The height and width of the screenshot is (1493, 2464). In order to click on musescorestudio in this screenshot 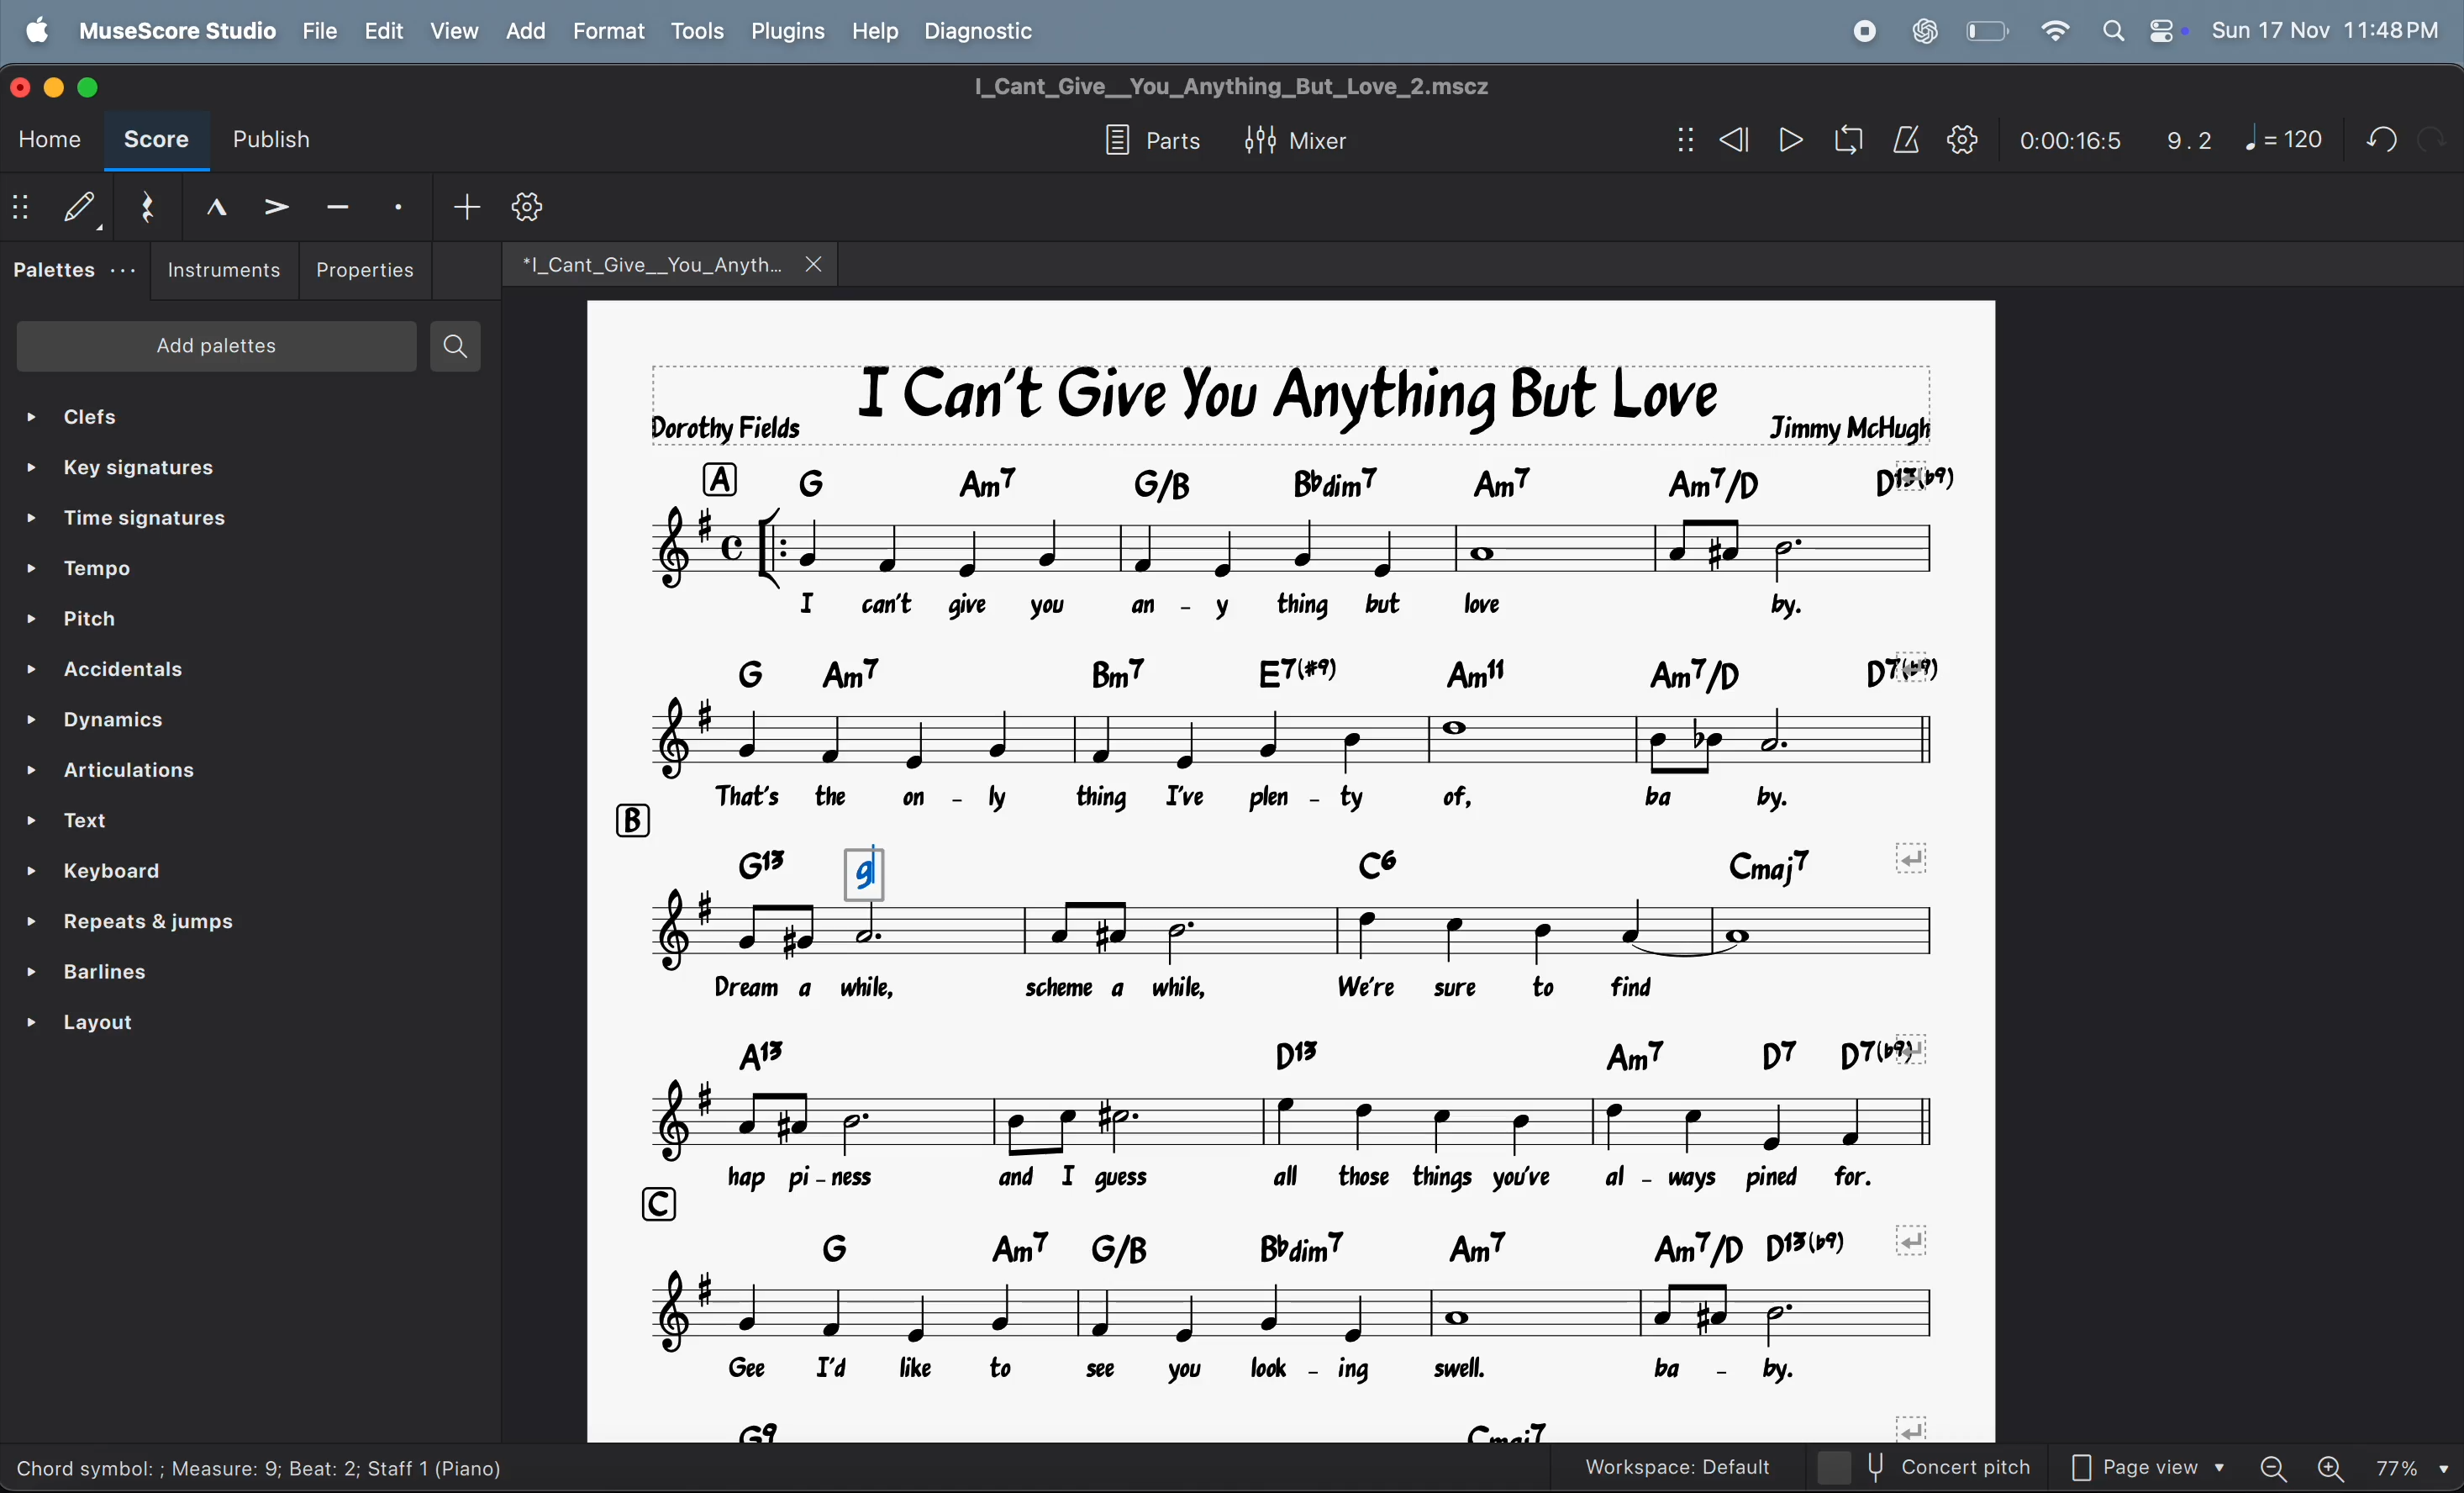, I will do `click(176, 31)`.